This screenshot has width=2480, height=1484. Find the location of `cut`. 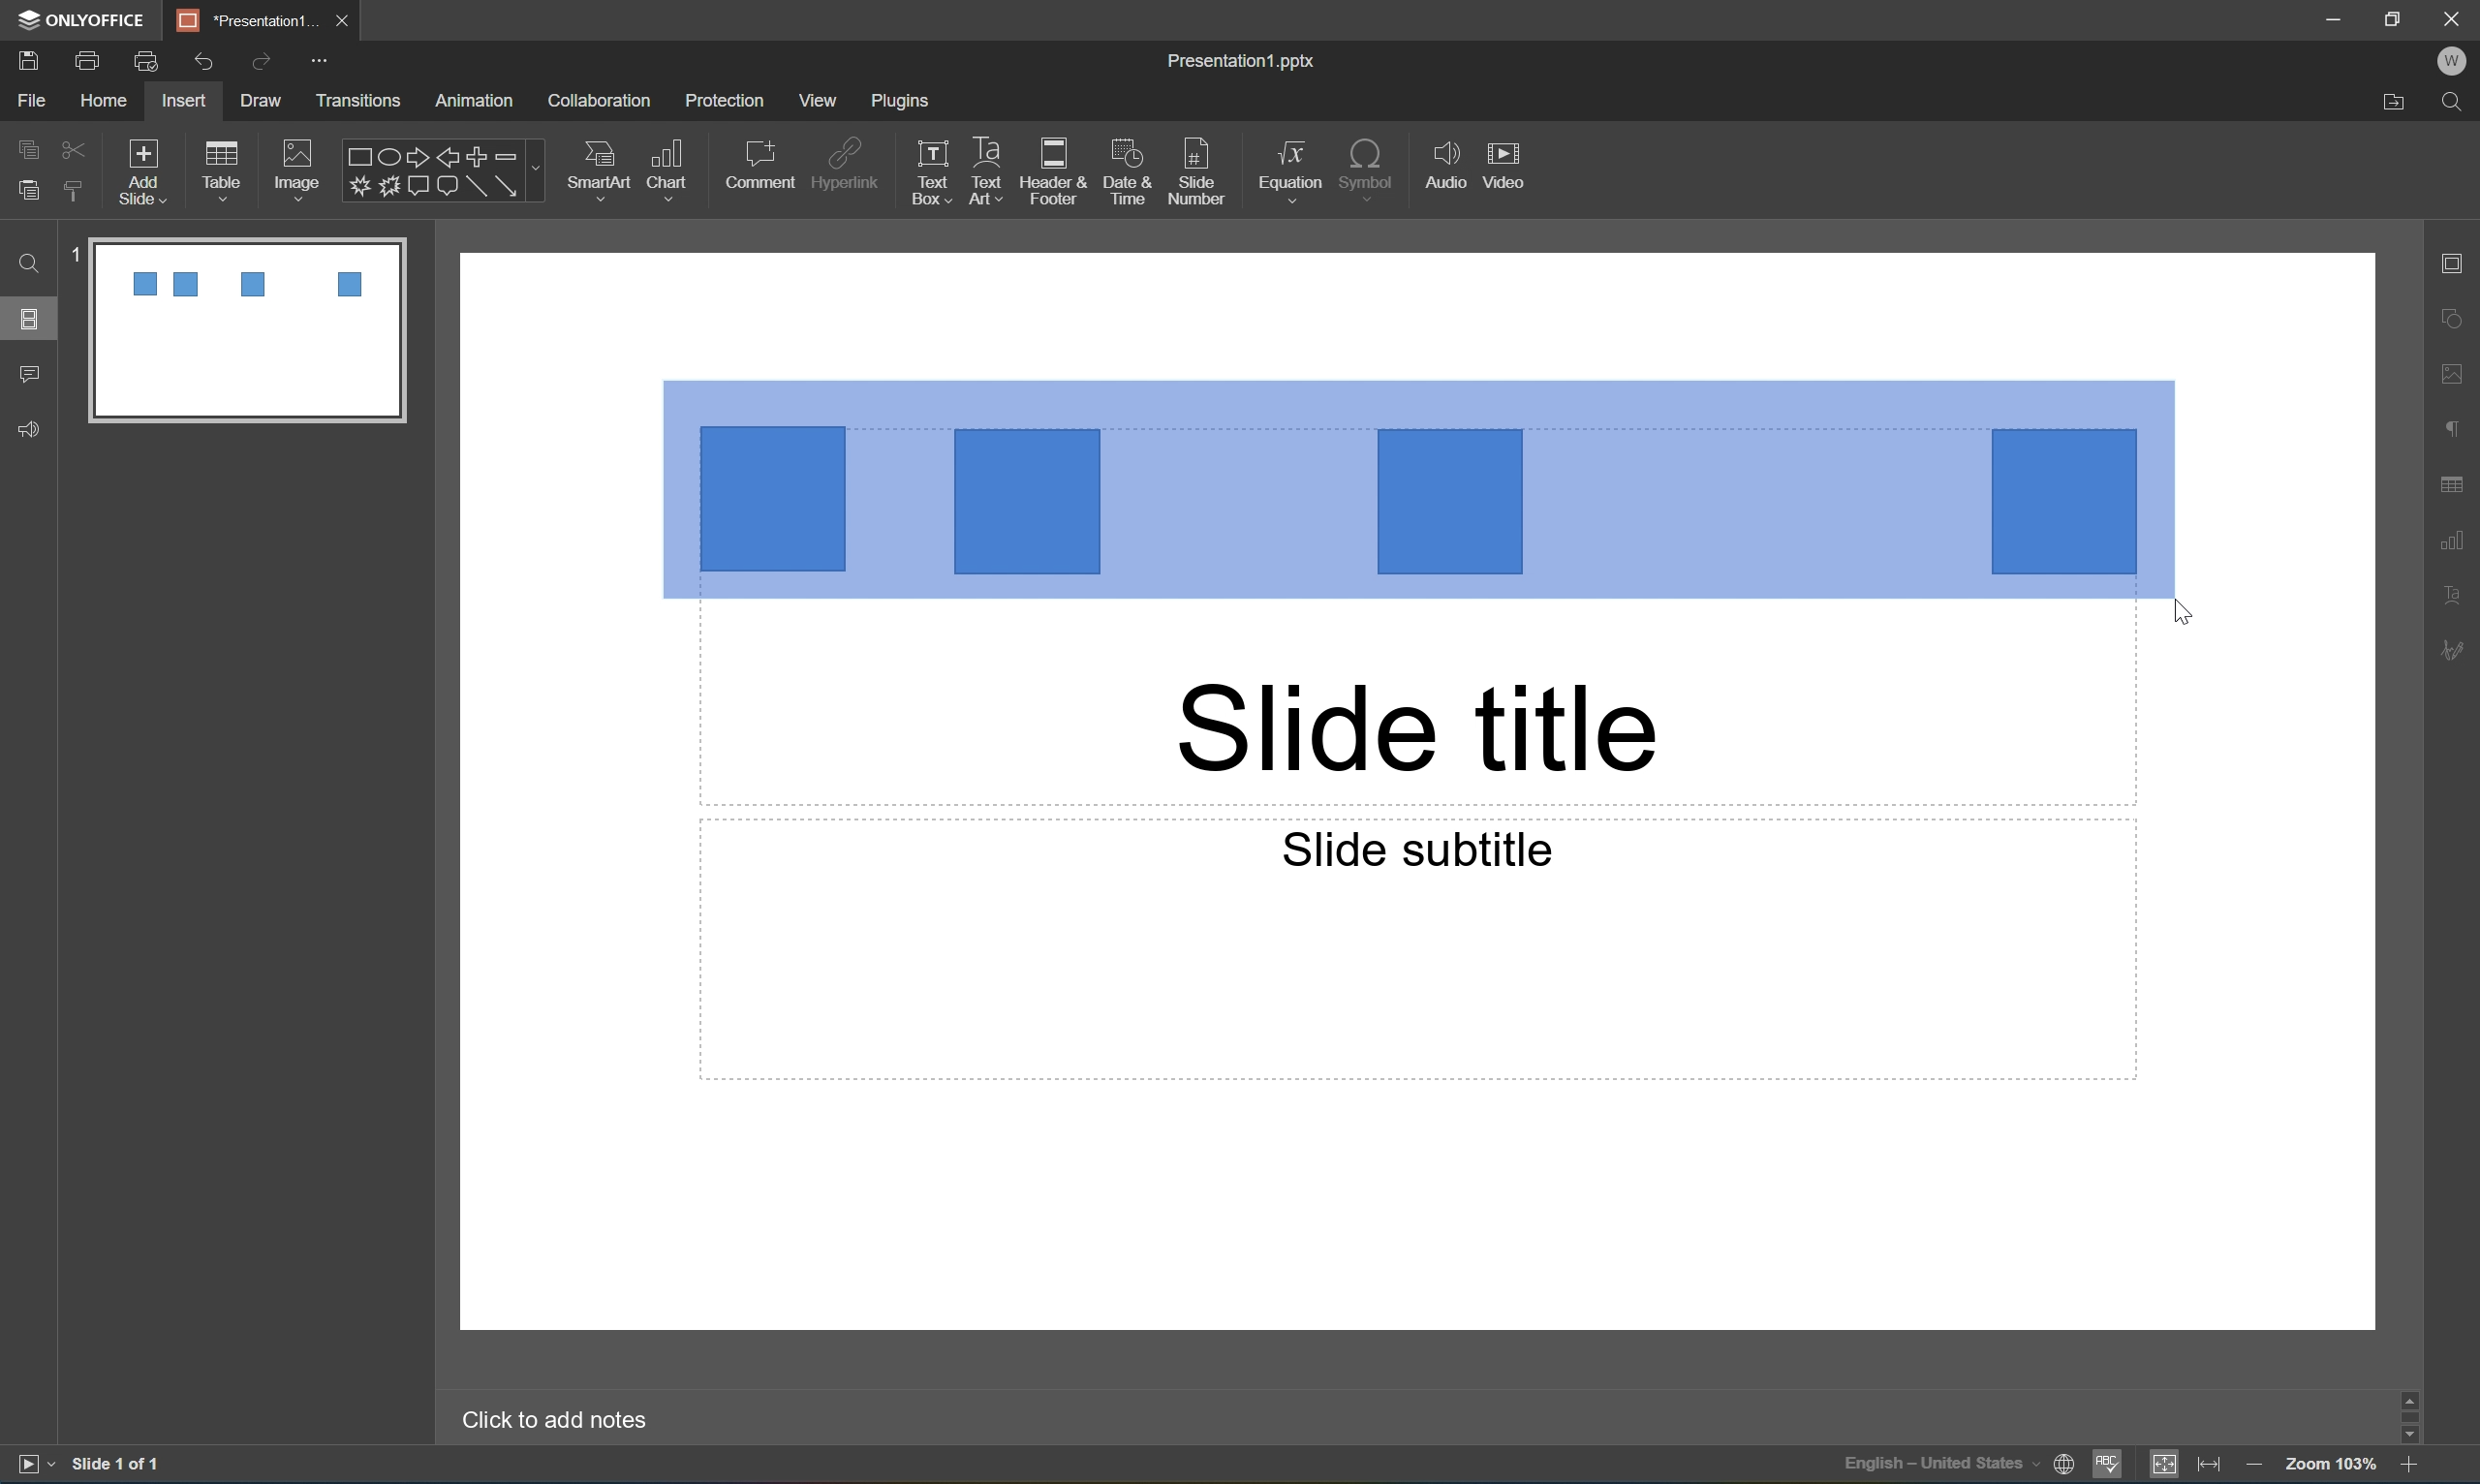

cut is located at coordinates (73, 146).